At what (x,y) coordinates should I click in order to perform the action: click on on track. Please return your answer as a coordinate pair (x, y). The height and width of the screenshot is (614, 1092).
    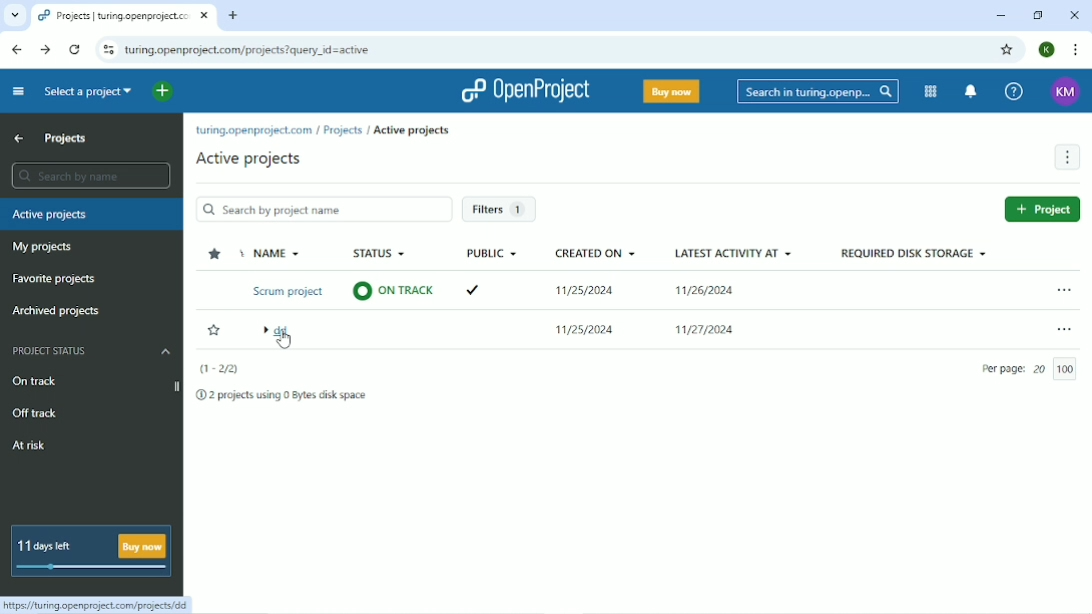
    Looking at the image, I should click on (394, 291).